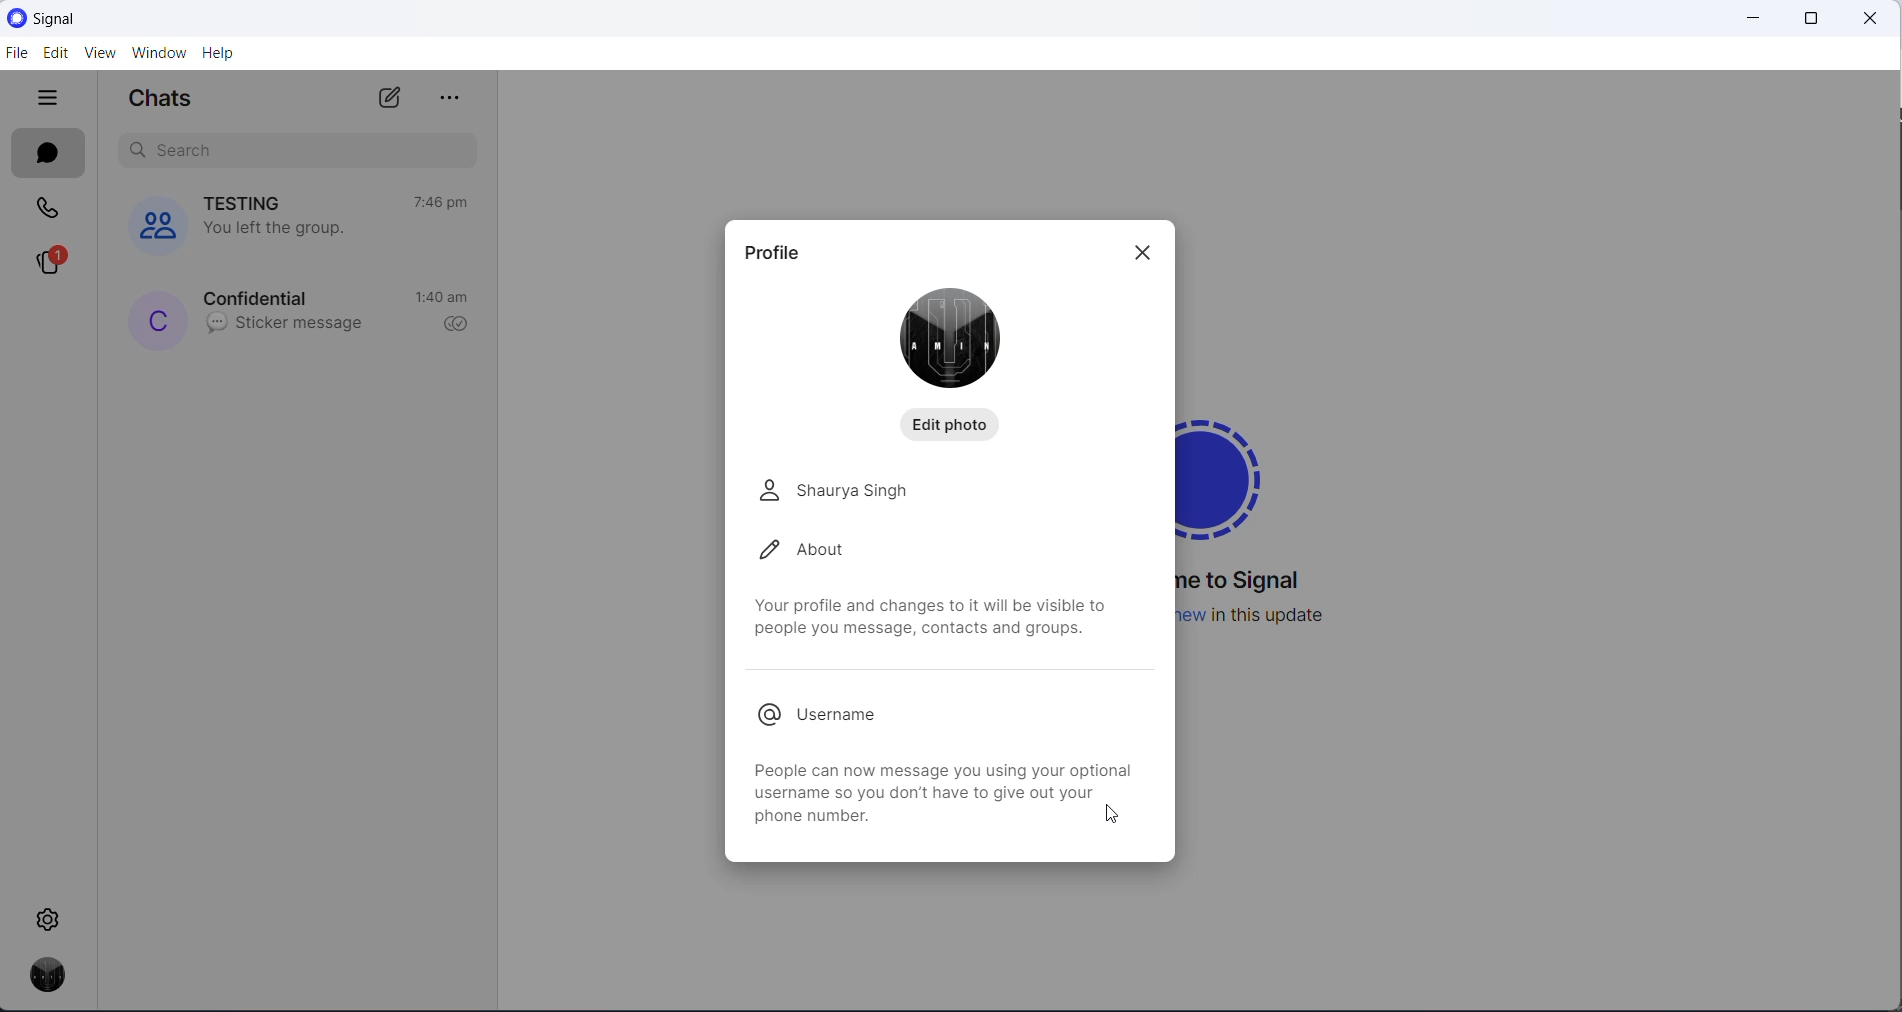 This screenshot has height=1012, width=1902. I want to click on signal logo, so click(1236, 472).